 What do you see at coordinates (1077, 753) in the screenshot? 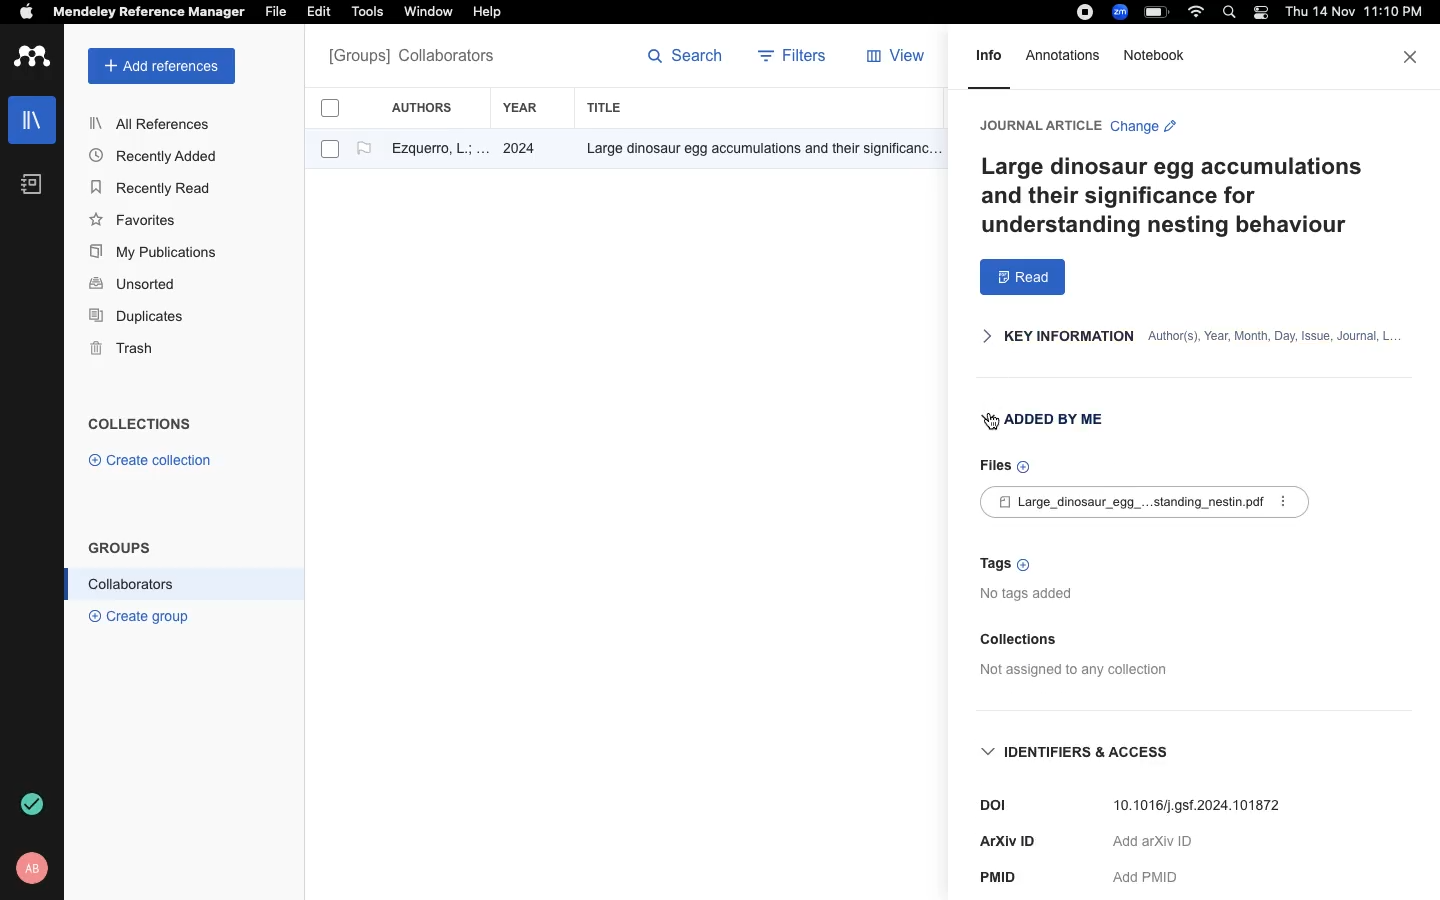
I see `IDENTIFIERS & ACCESS` at bounding box center [1077, 753].